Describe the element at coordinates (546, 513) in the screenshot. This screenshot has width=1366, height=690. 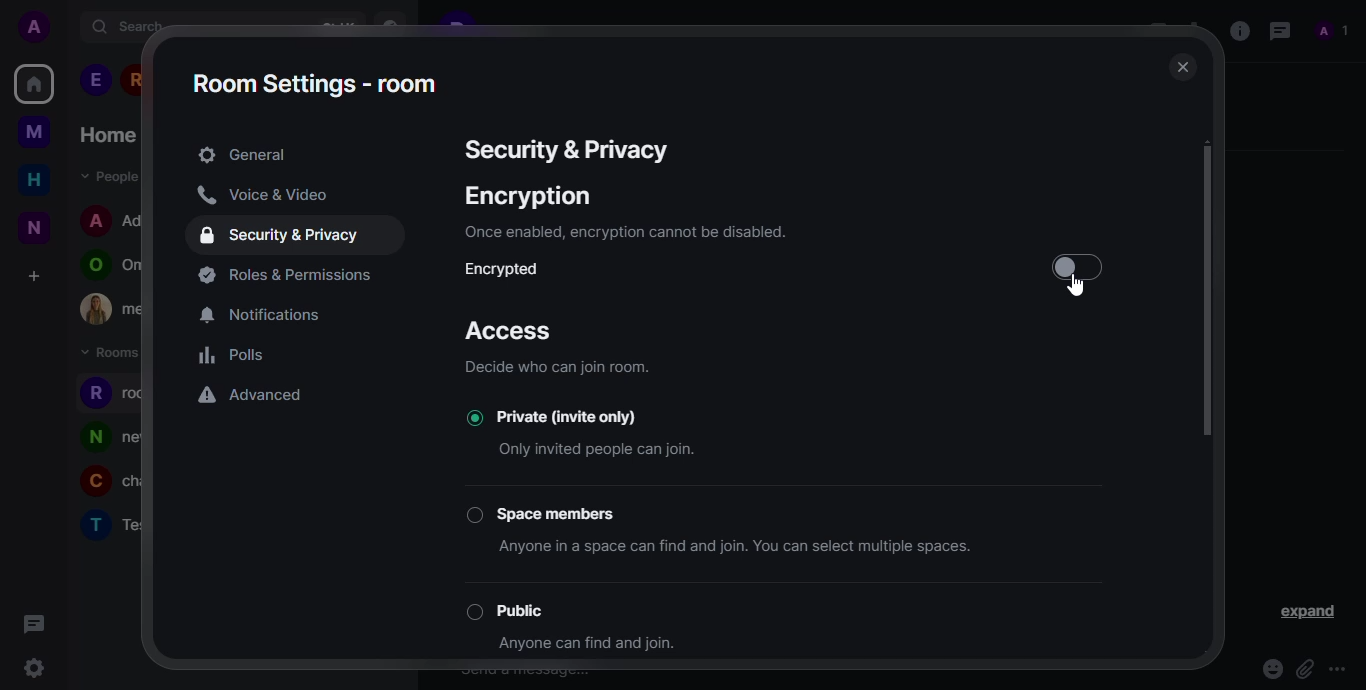
I see `space members button` at that location.